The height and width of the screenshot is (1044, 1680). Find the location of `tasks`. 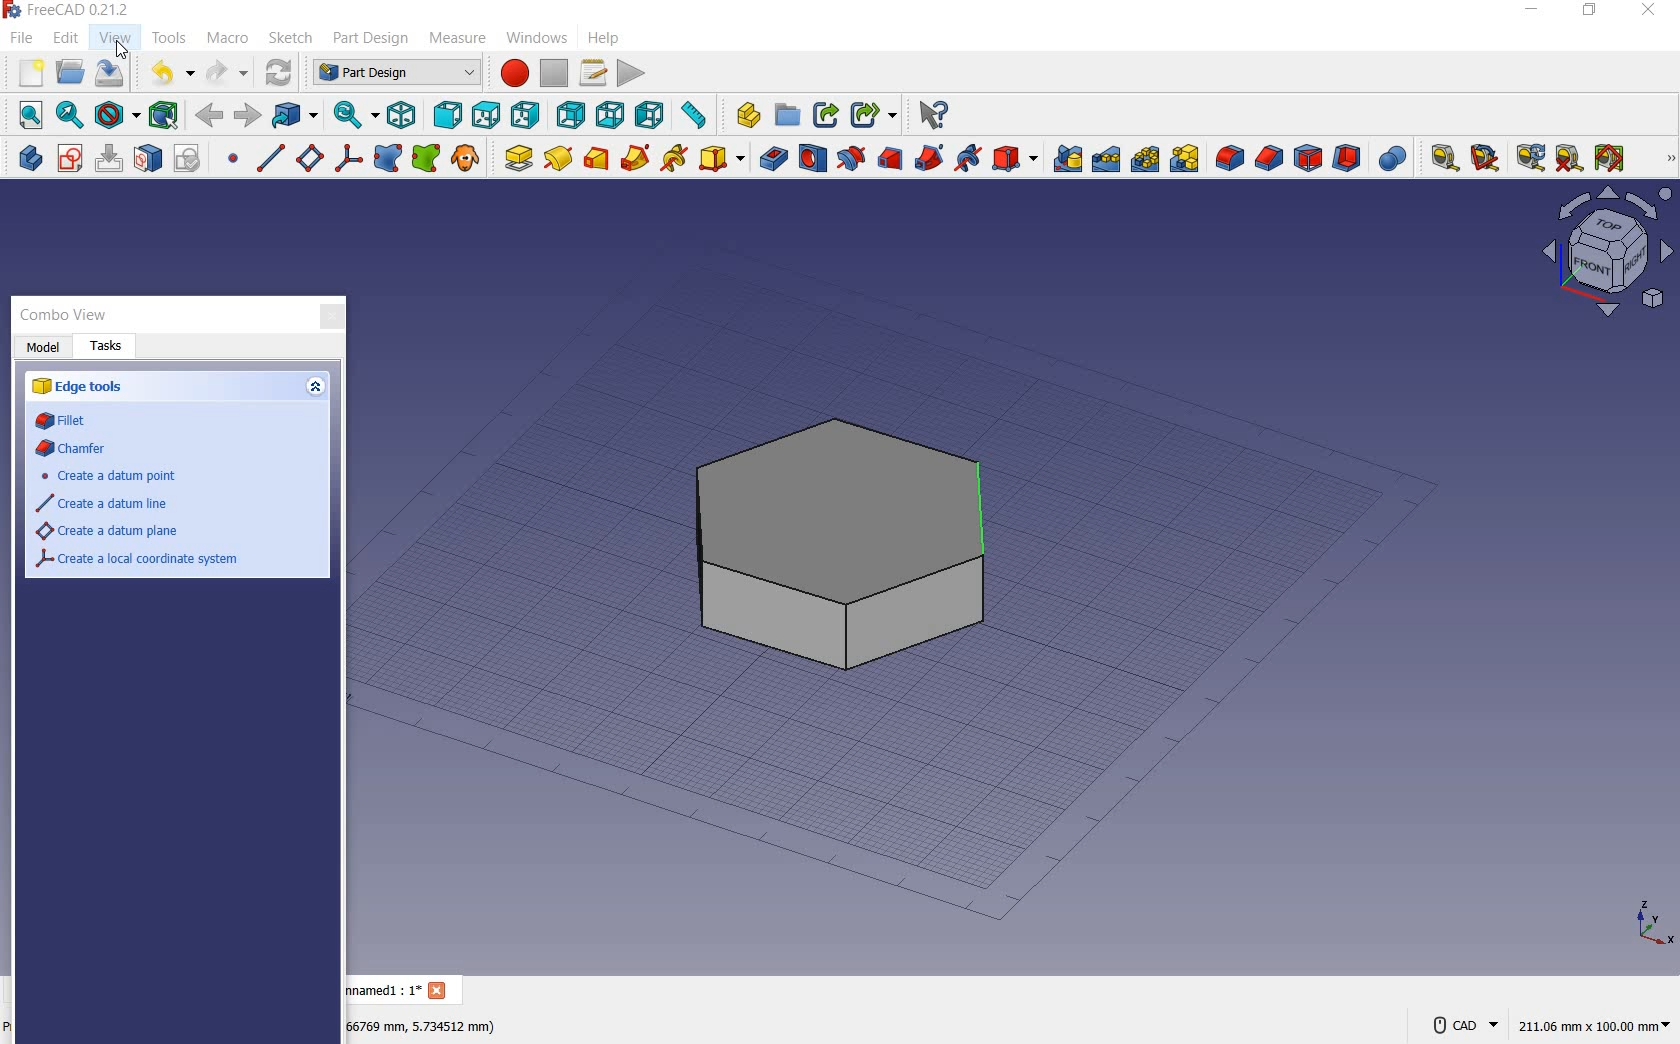

tasks is located at coordinates (109, 350).